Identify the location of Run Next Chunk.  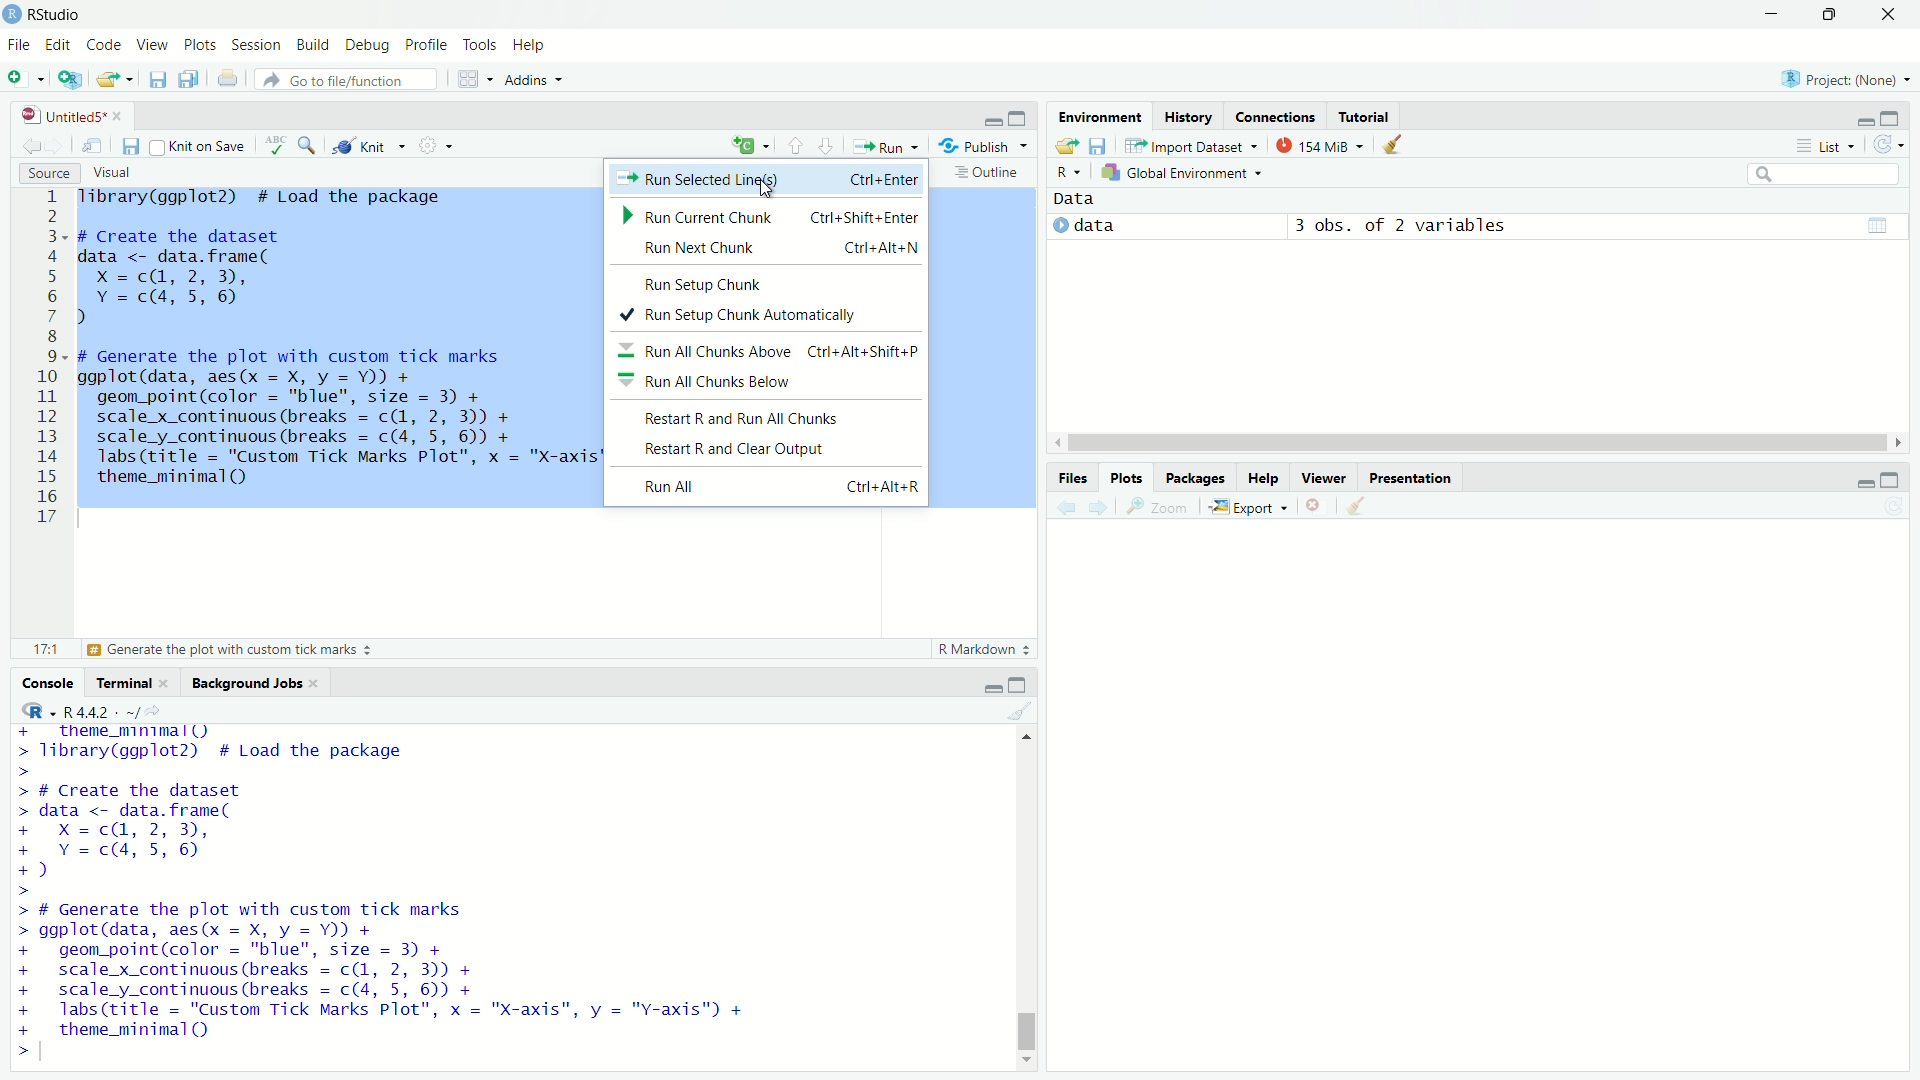
(774, 250).